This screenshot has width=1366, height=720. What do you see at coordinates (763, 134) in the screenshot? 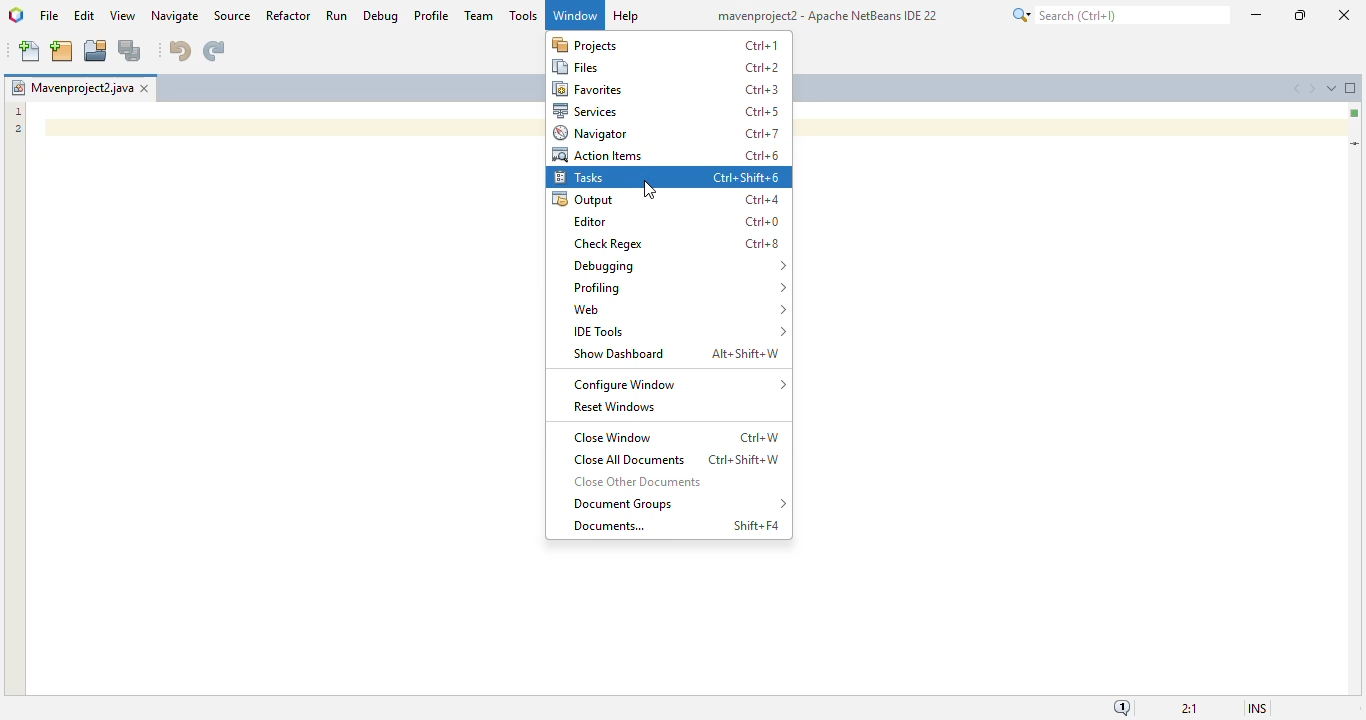
I see `shortcut for navigator` at bounding box center [763, 134].